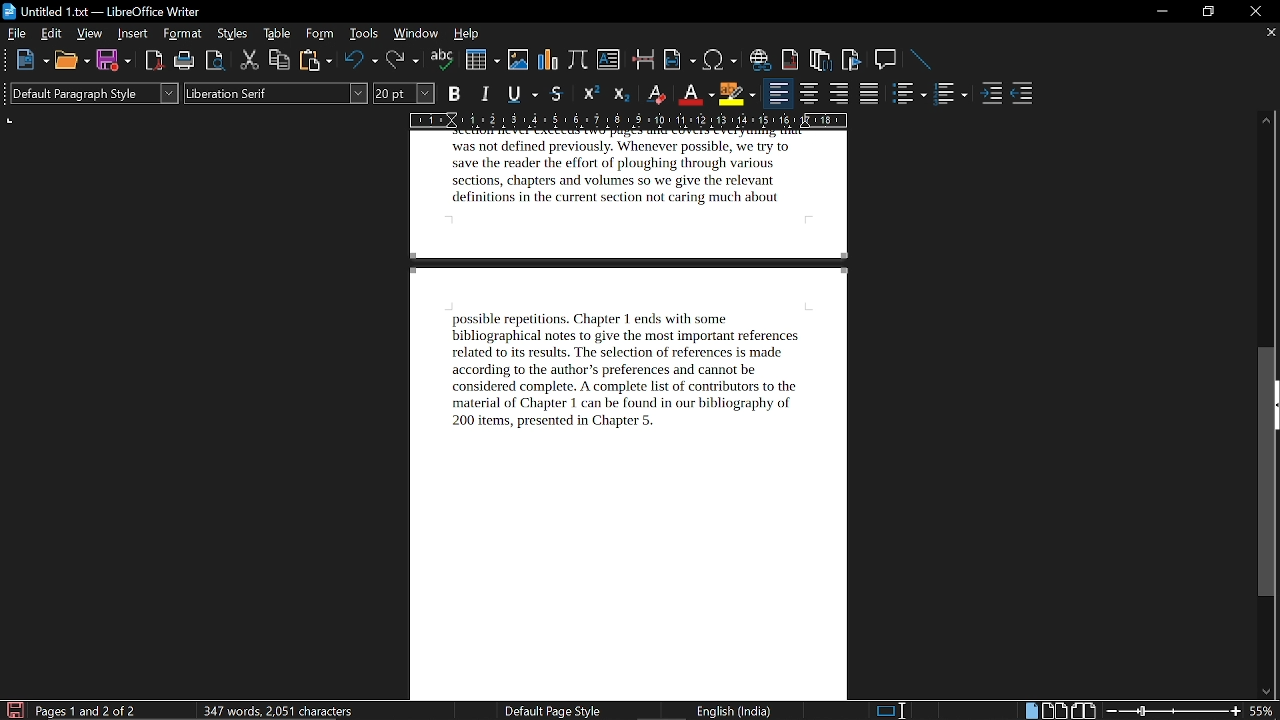 The height and width of the screenshot is (720, 1280). I want to click on insert comment, so click(887, 60).